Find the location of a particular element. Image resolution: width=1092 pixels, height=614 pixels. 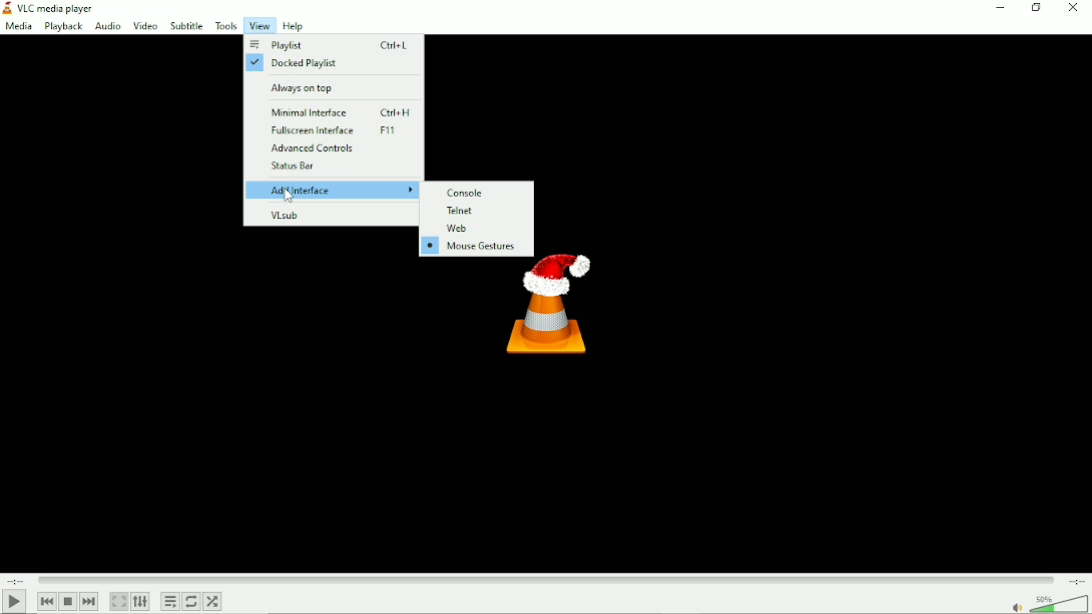

Logo is located at coordinates (549, 314).